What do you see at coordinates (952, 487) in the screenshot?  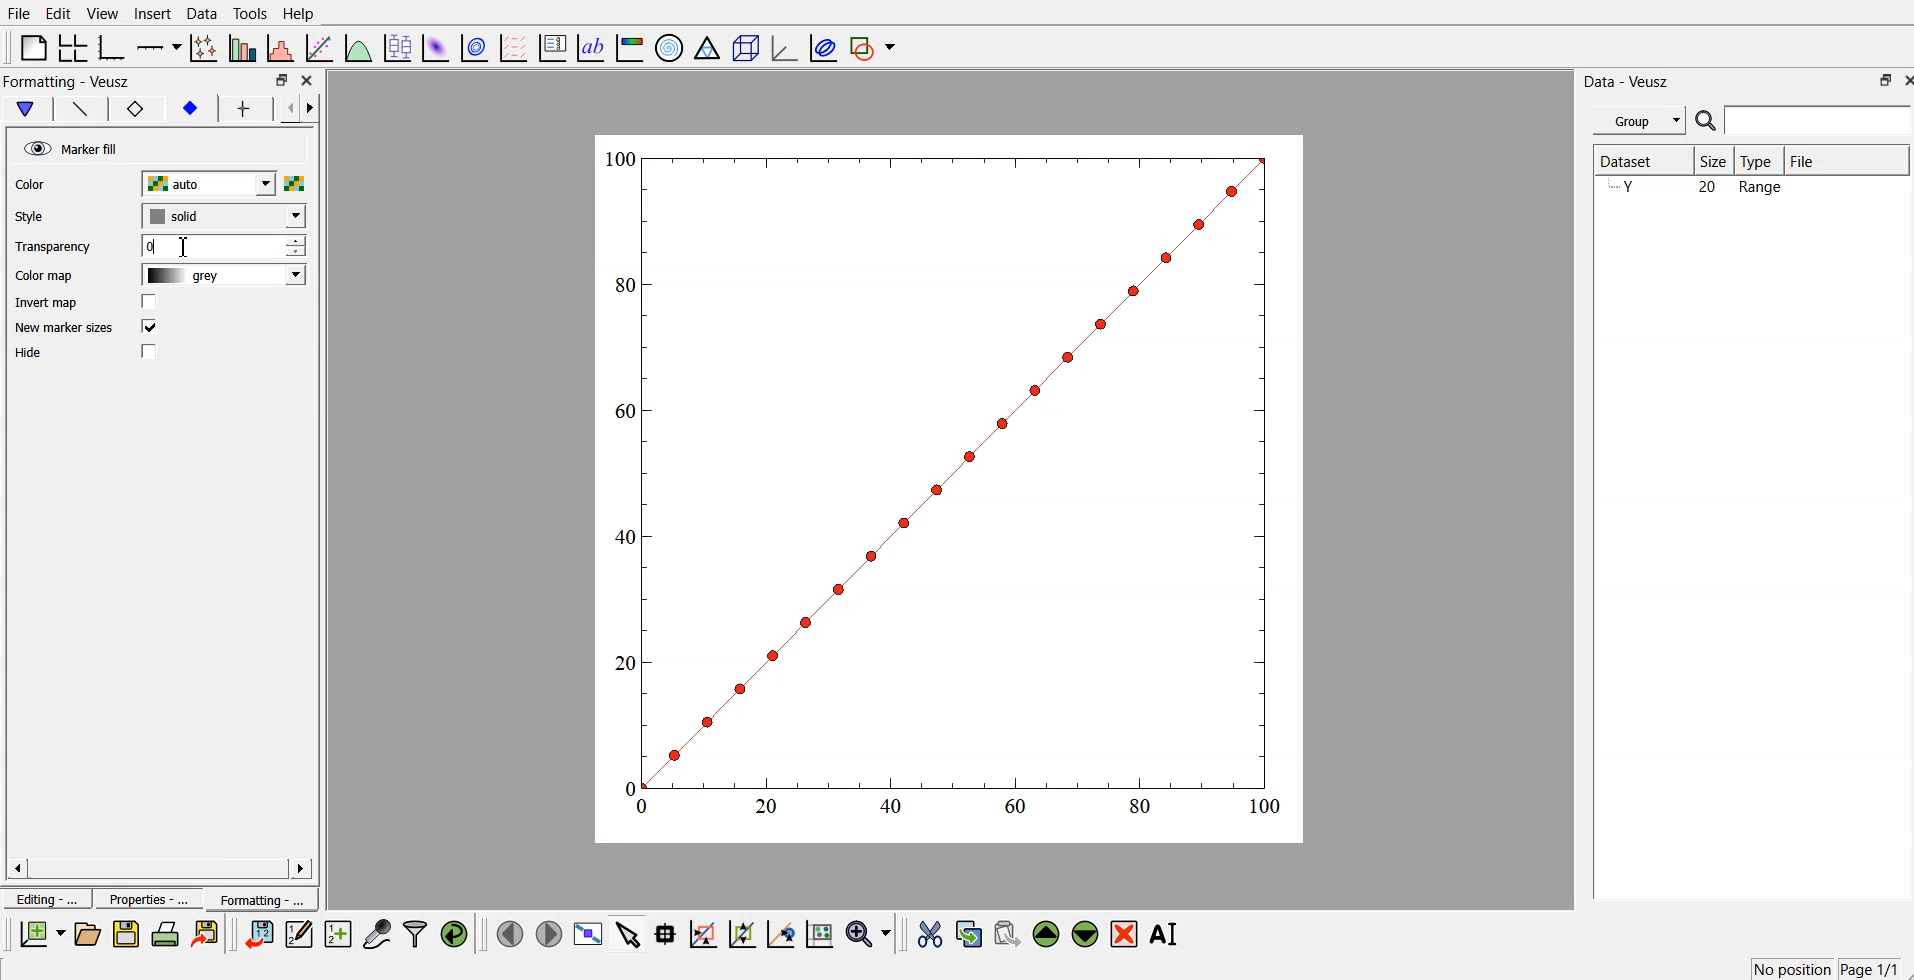 I see `page` at bounding box center [952, 487].